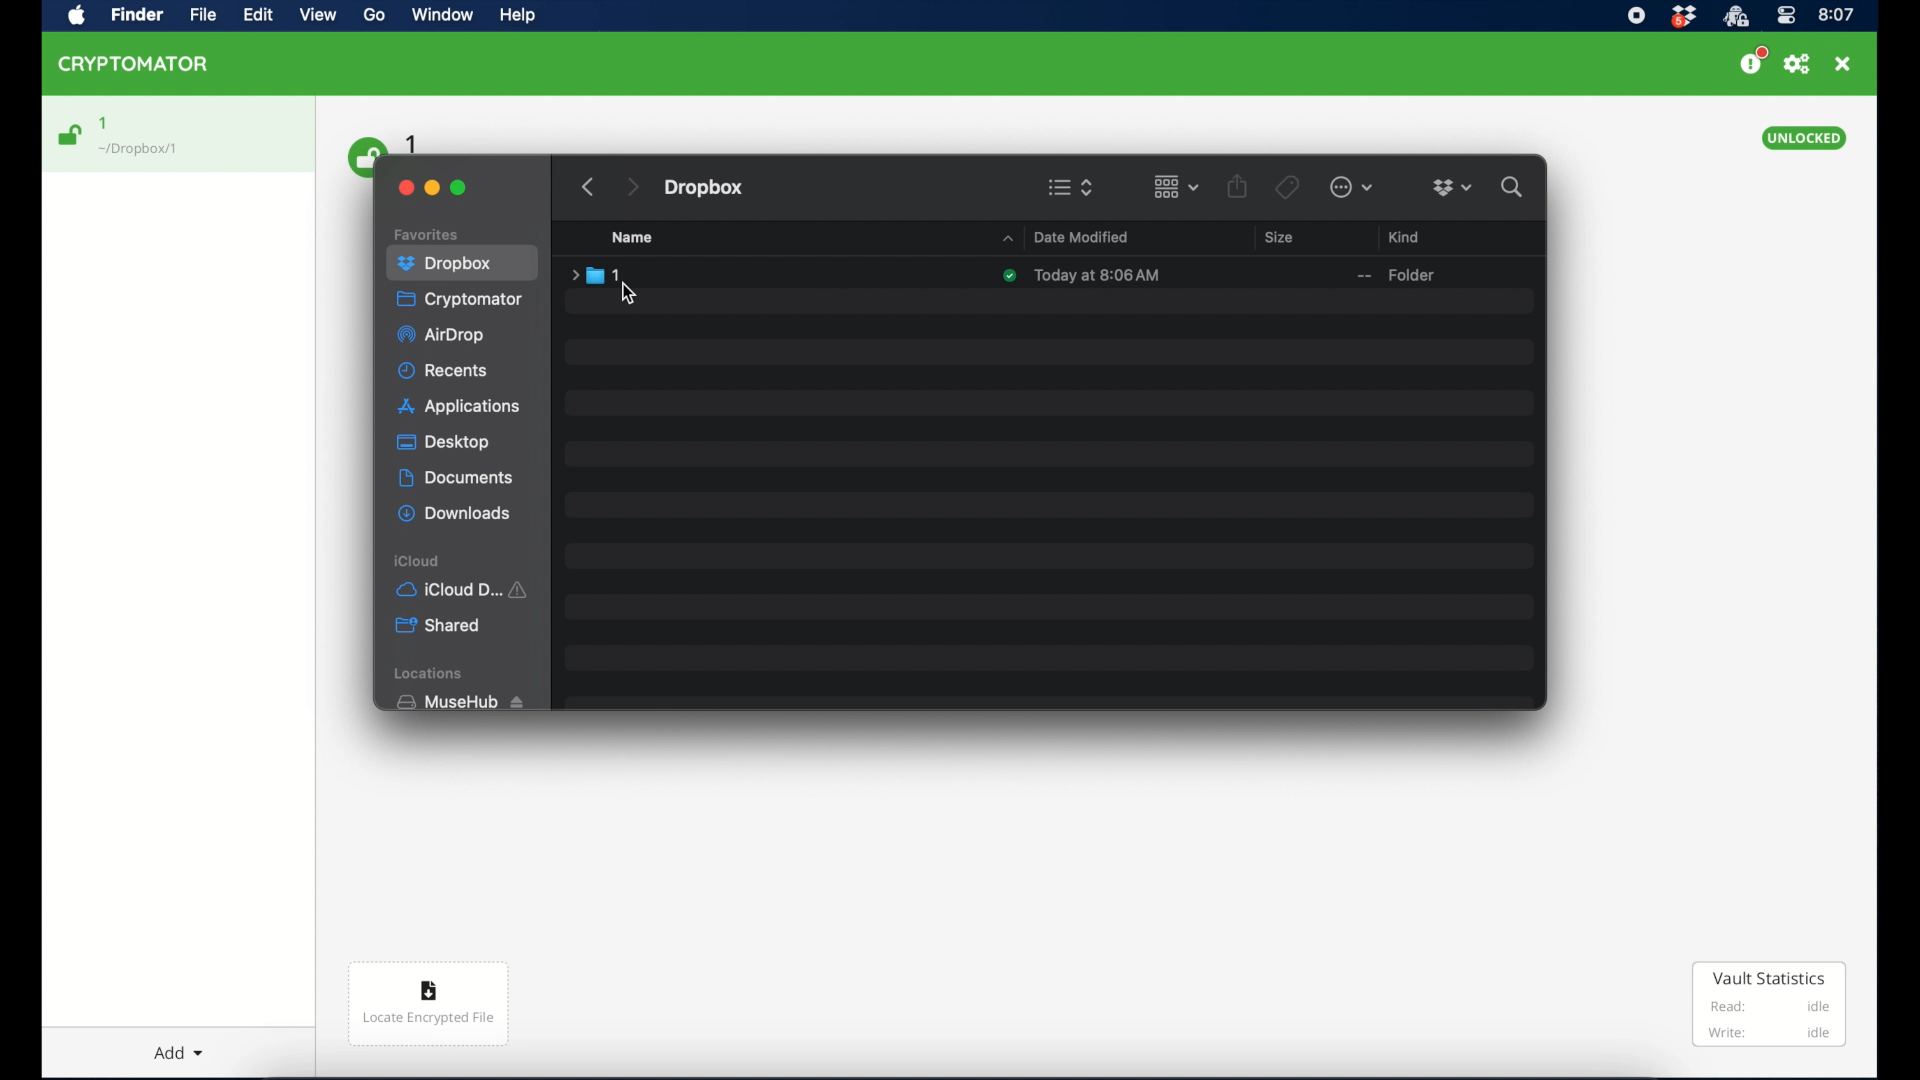  What do you see at coordinates (418, 560) in the screenshot?
I see `icloud` at bounding box center [418, 560].